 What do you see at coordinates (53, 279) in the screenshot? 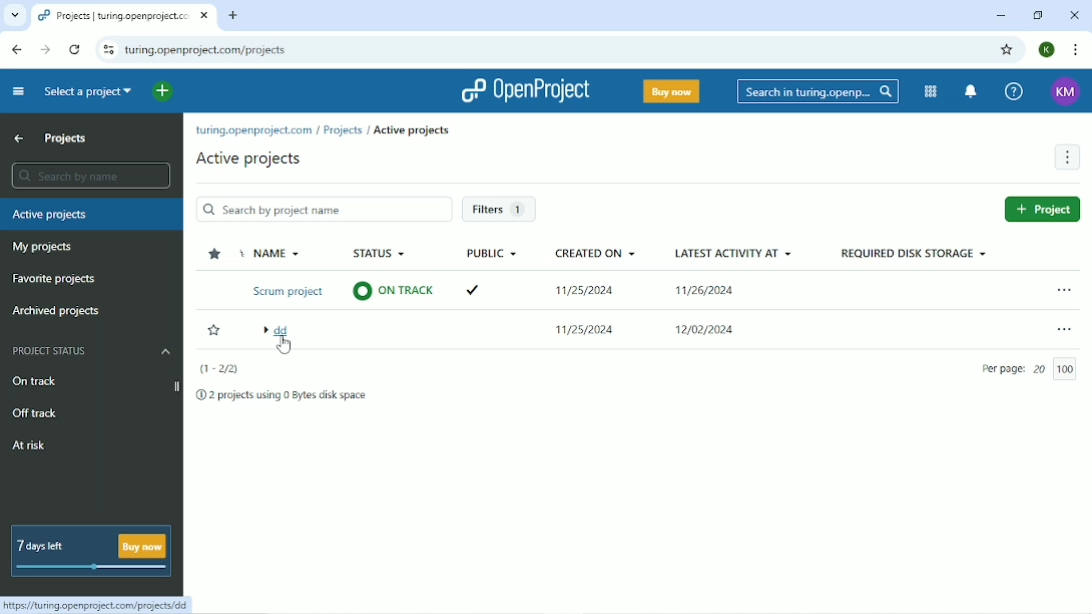
I see `Favorite projects` at bounding box center [53, 279].